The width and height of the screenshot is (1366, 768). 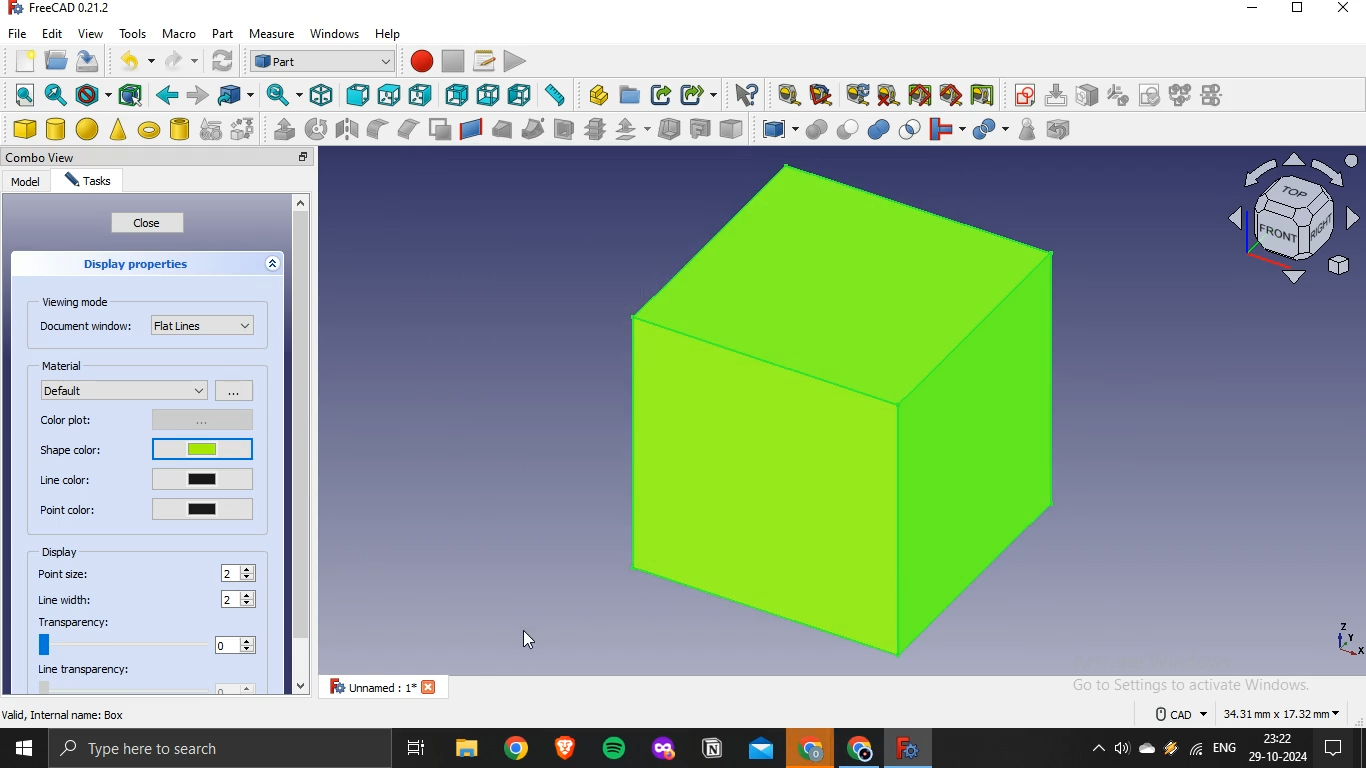 I want to click on file explorer, so click(x=466, y=749).